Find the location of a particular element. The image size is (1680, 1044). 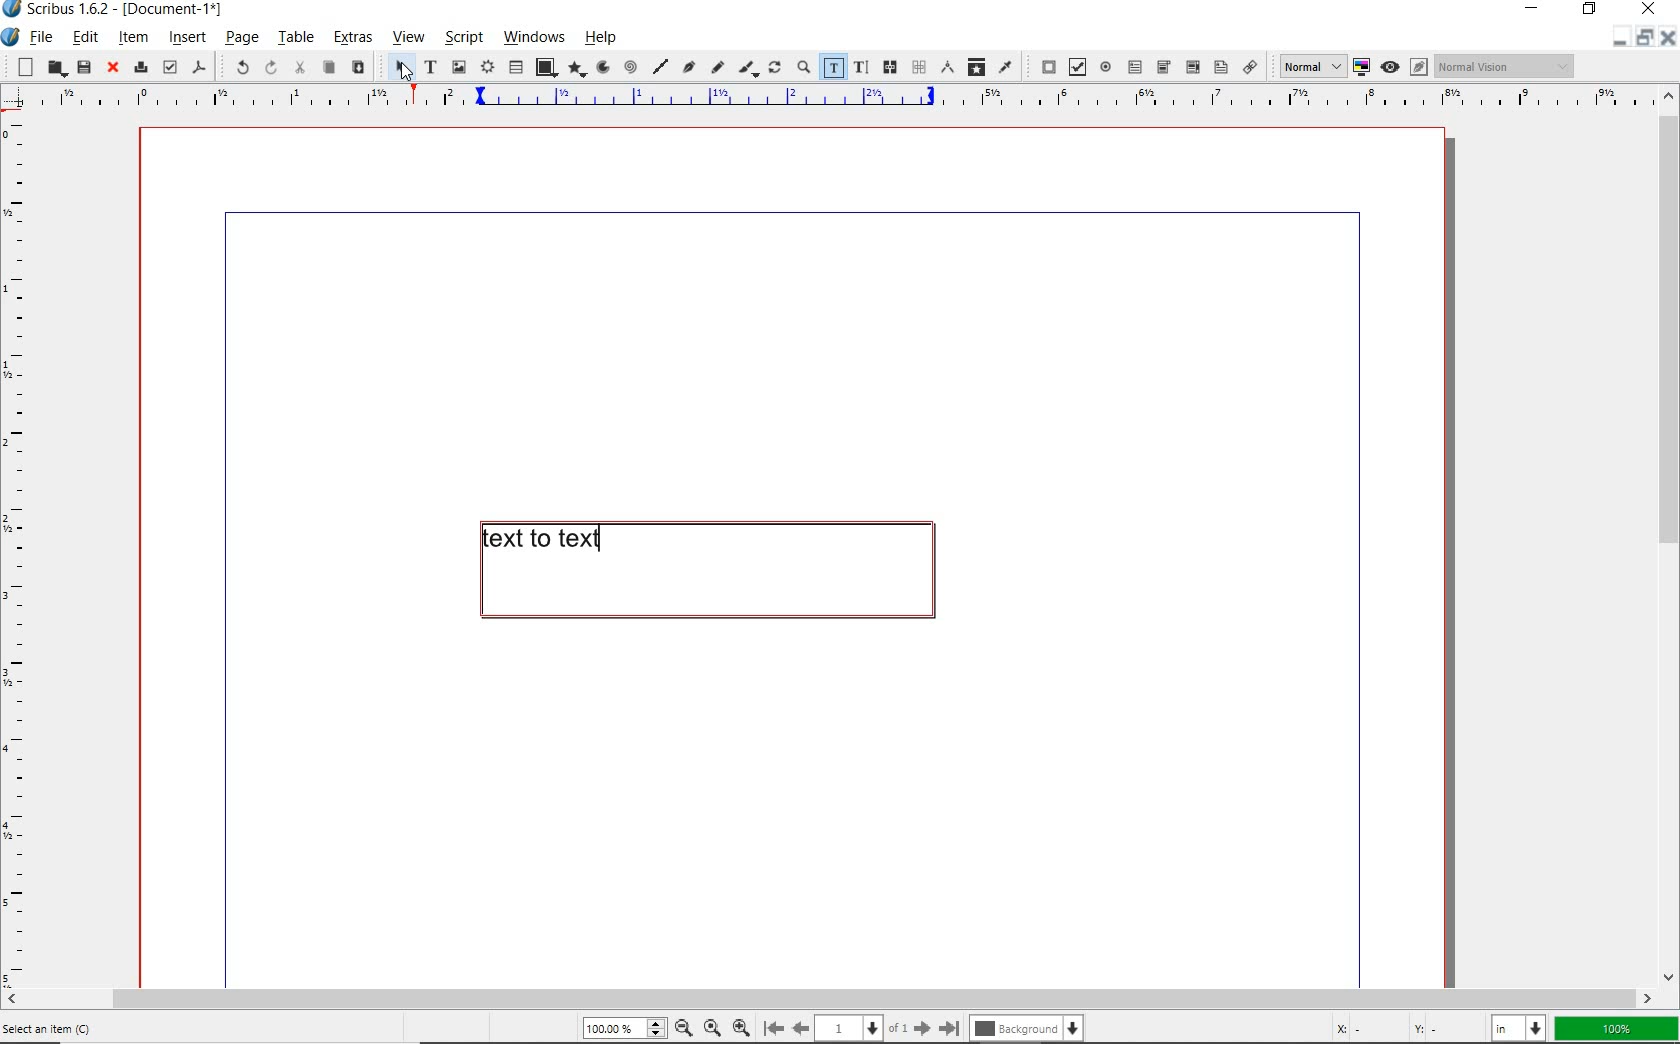

script is located at coordinates (461, 38).